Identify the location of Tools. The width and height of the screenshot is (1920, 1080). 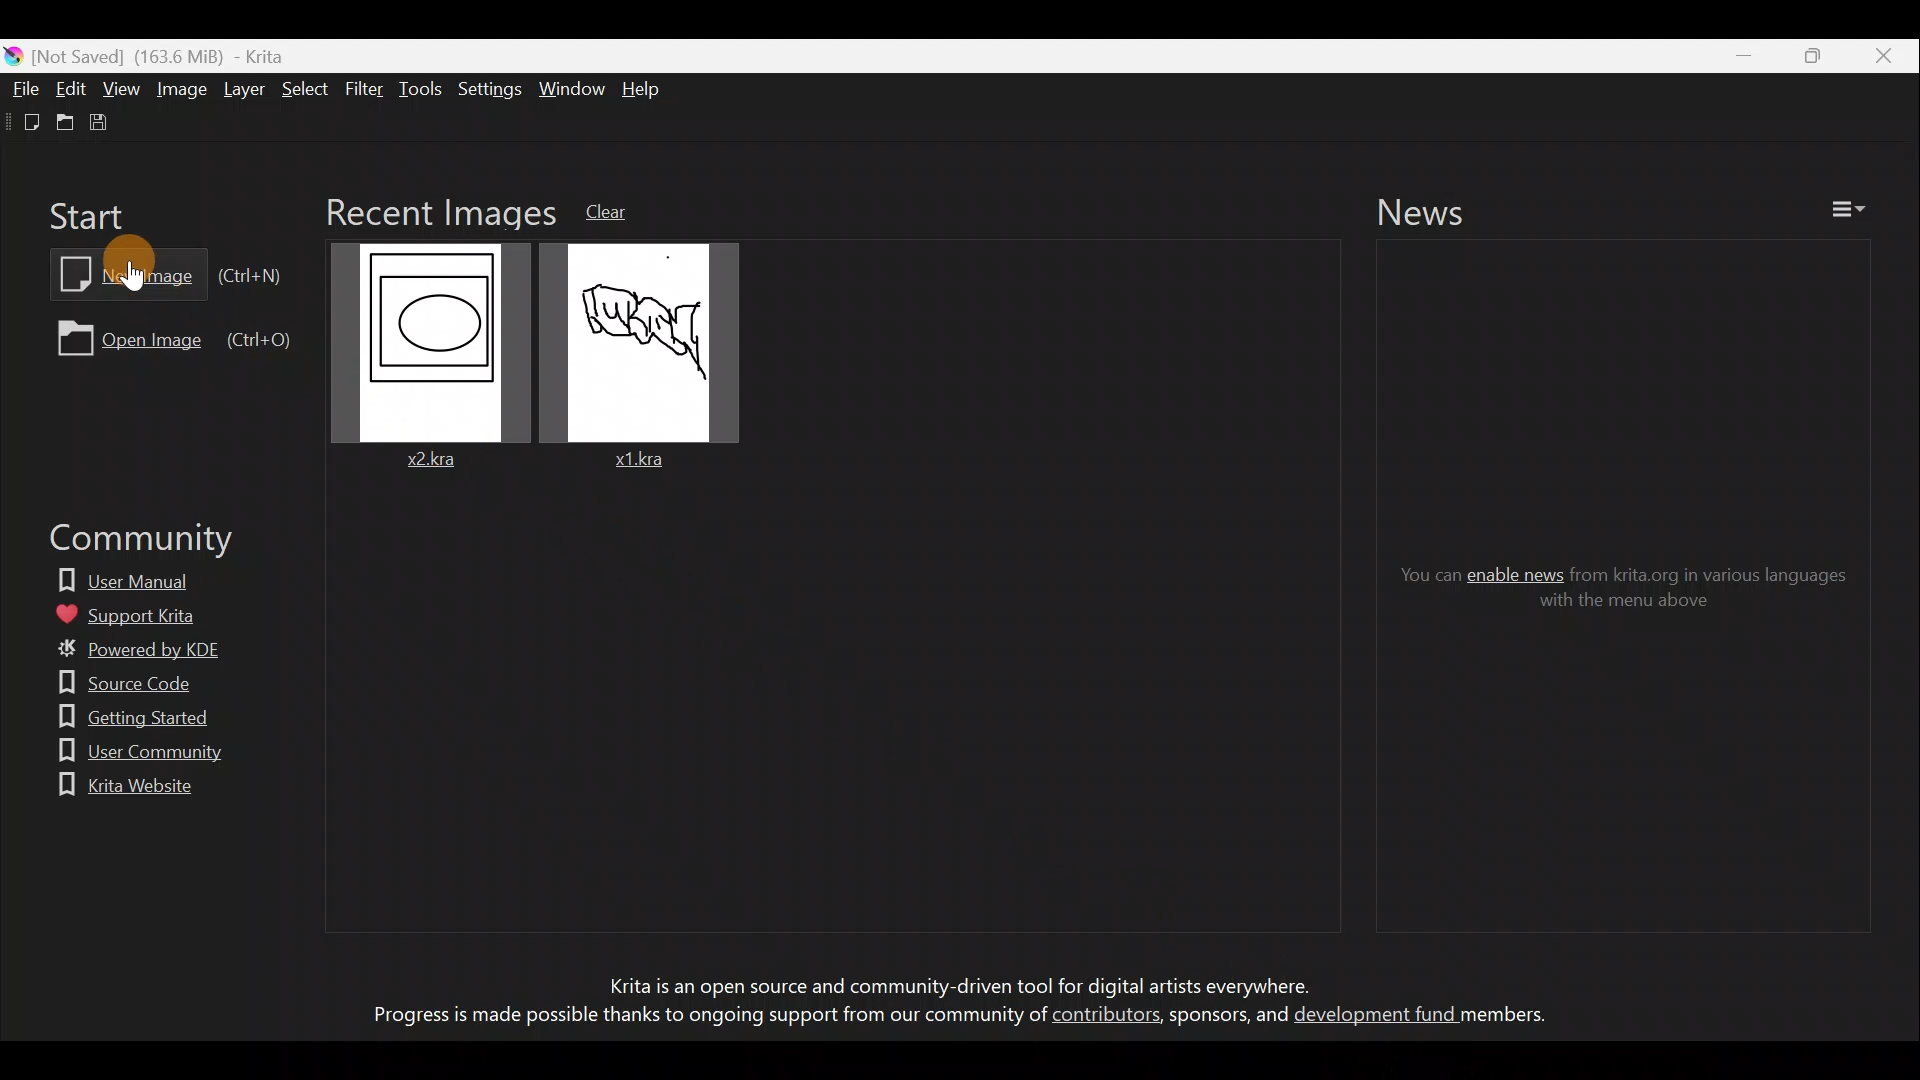
(424, 90).